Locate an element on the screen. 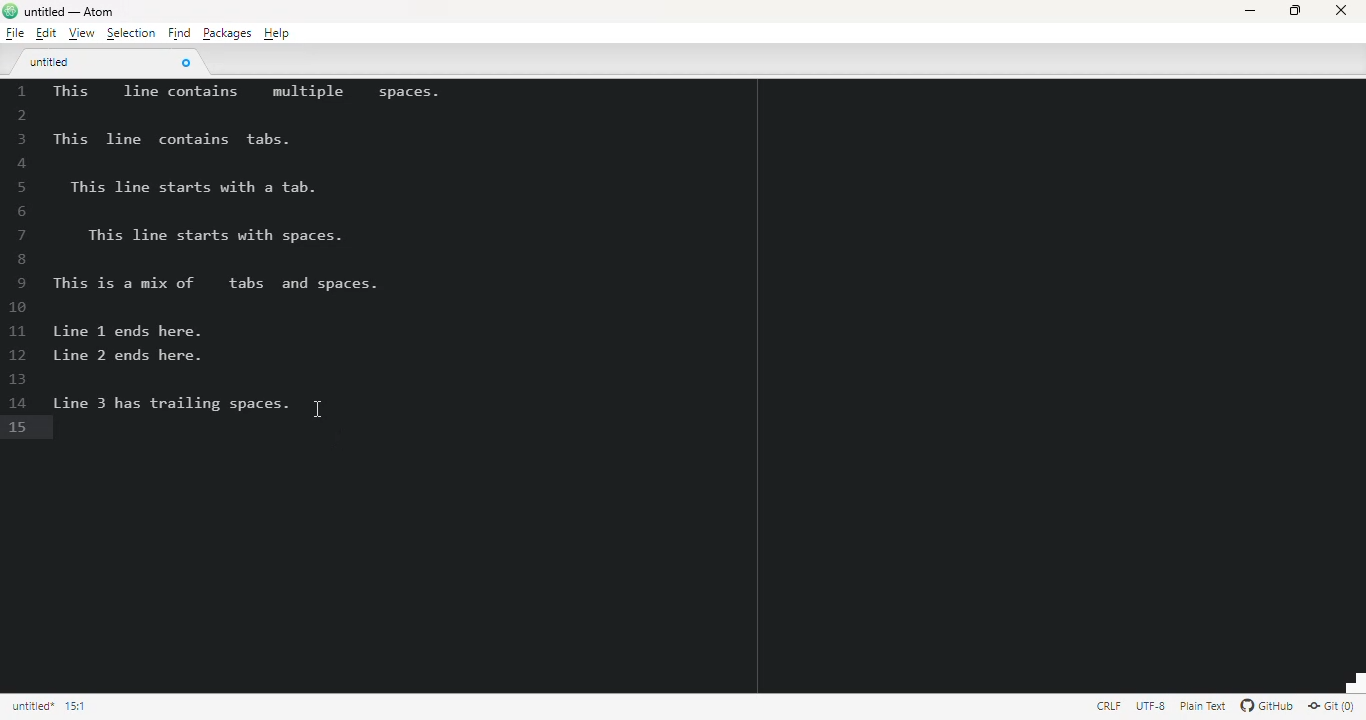 The width and height of the screenshot is (1366, 720). maximize is located at coordinates (1295, 10).